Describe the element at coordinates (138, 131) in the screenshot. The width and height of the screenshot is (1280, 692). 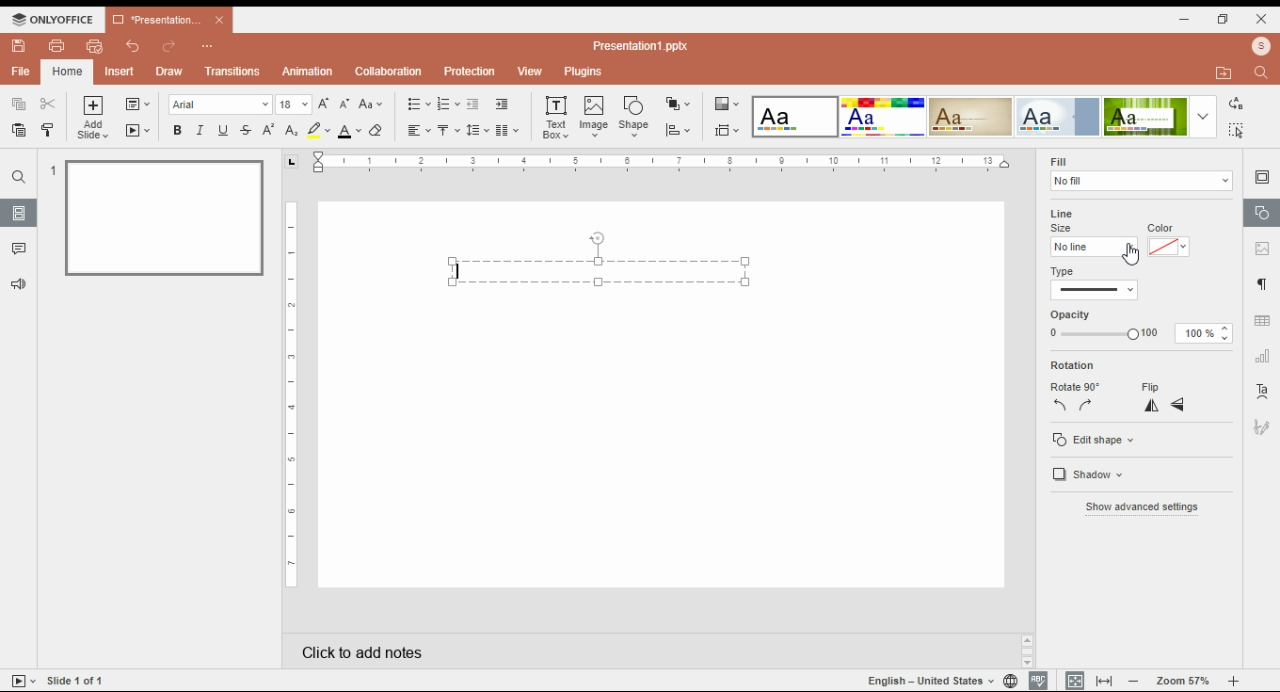
I see `start slide show` at that location.